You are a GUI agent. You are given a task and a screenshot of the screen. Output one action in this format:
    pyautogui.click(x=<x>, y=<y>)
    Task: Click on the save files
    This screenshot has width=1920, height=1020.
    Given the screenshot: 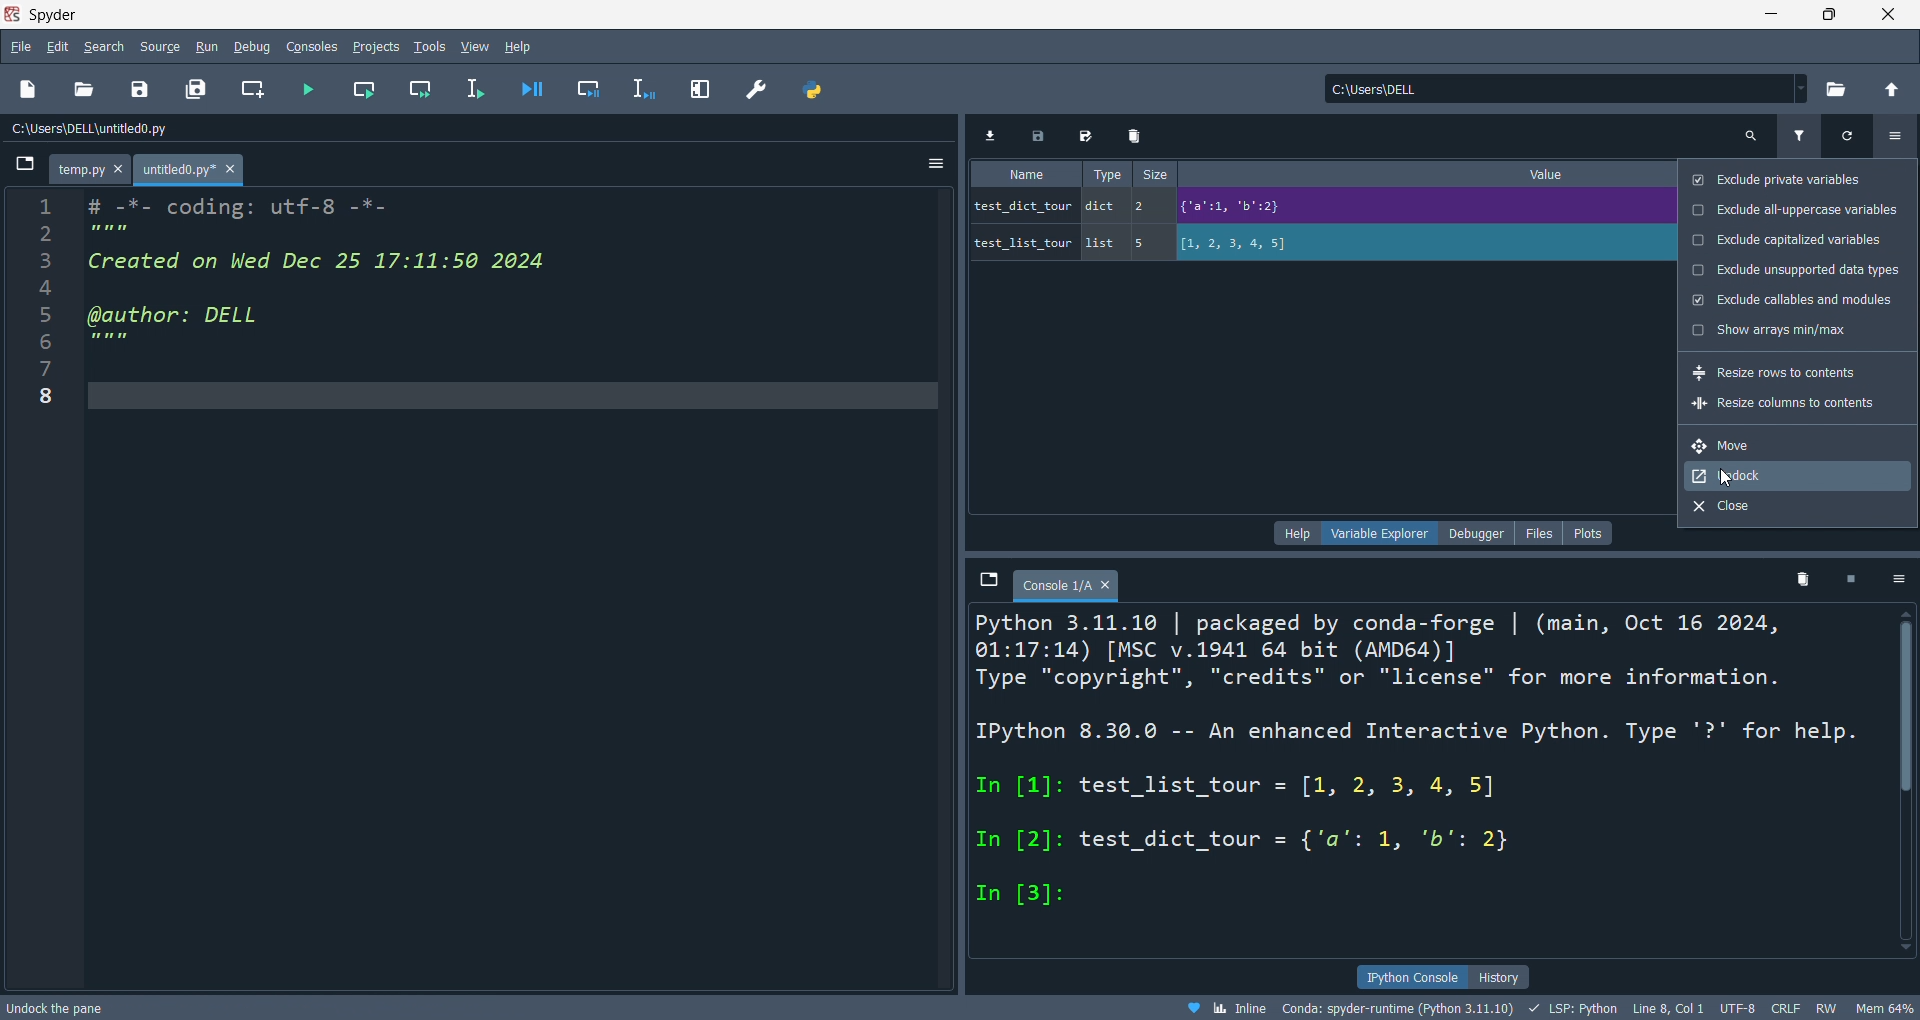 What is the action you would take?
    pyautogui.click(x=197, y=90)
    